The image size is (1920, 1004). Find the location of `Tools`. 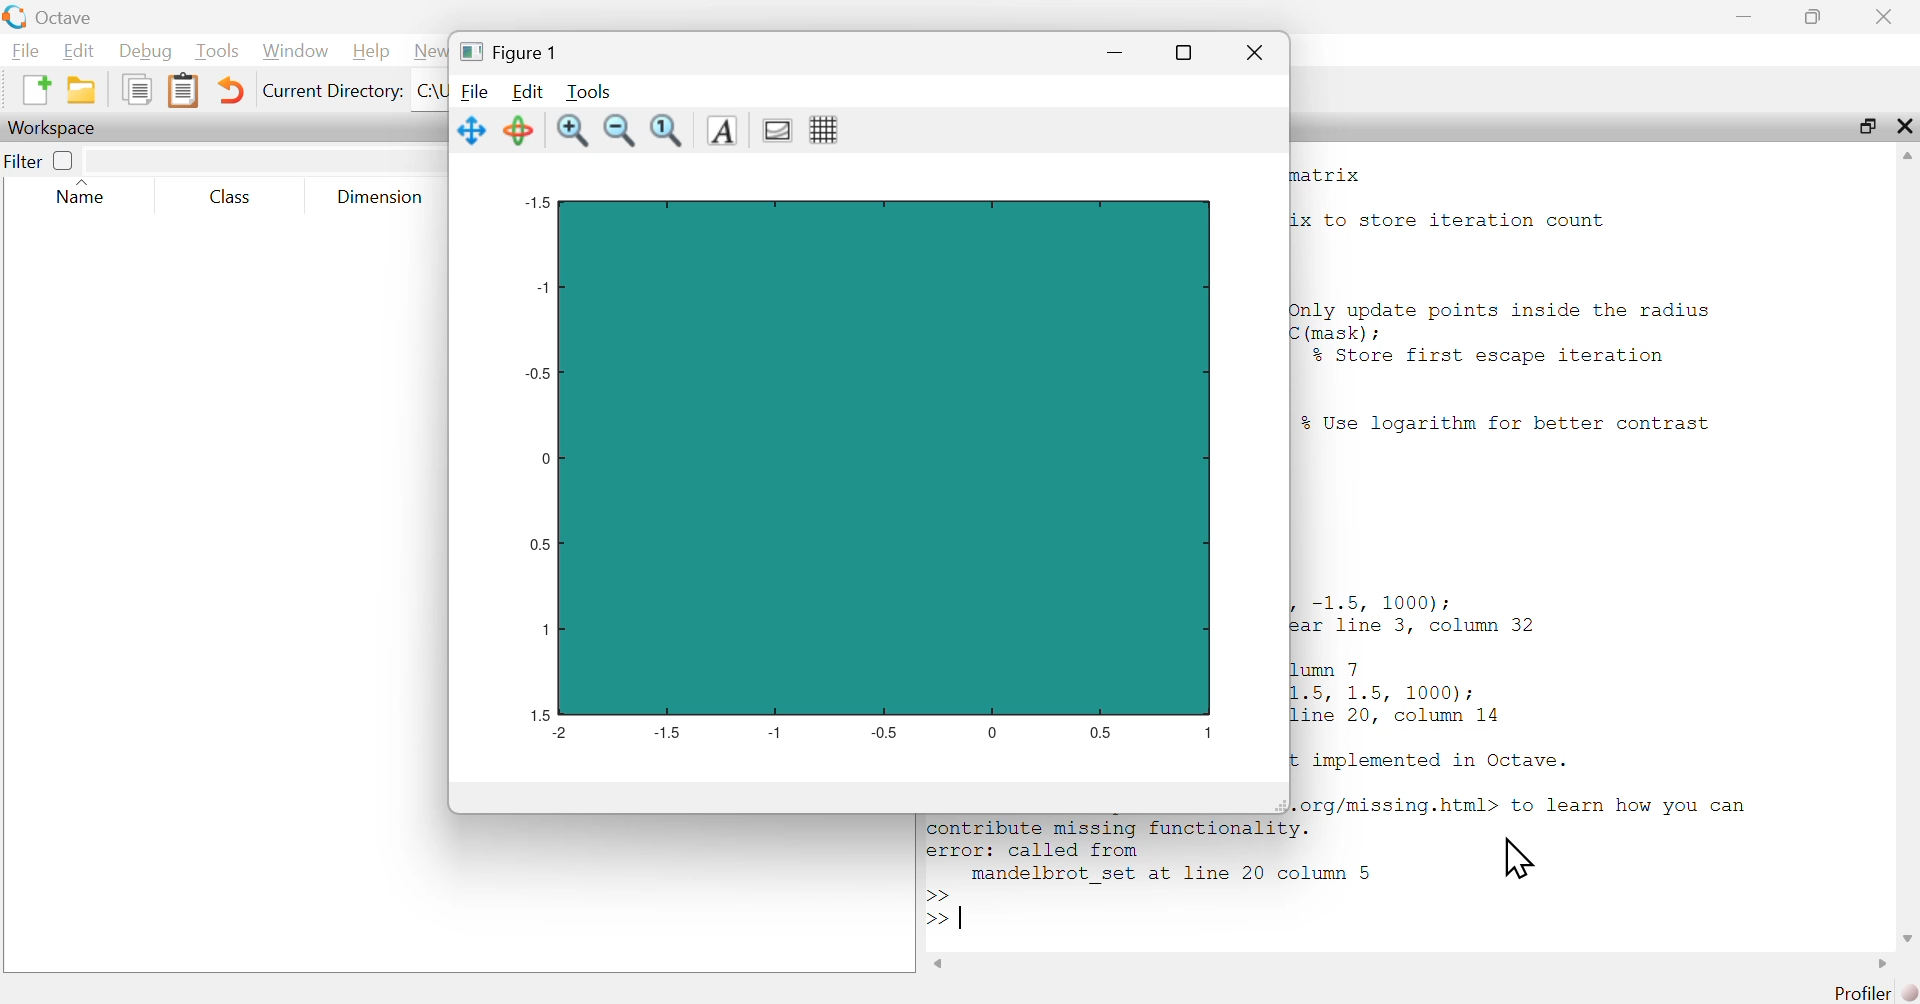

Tools is located at coordinates (214, 52).